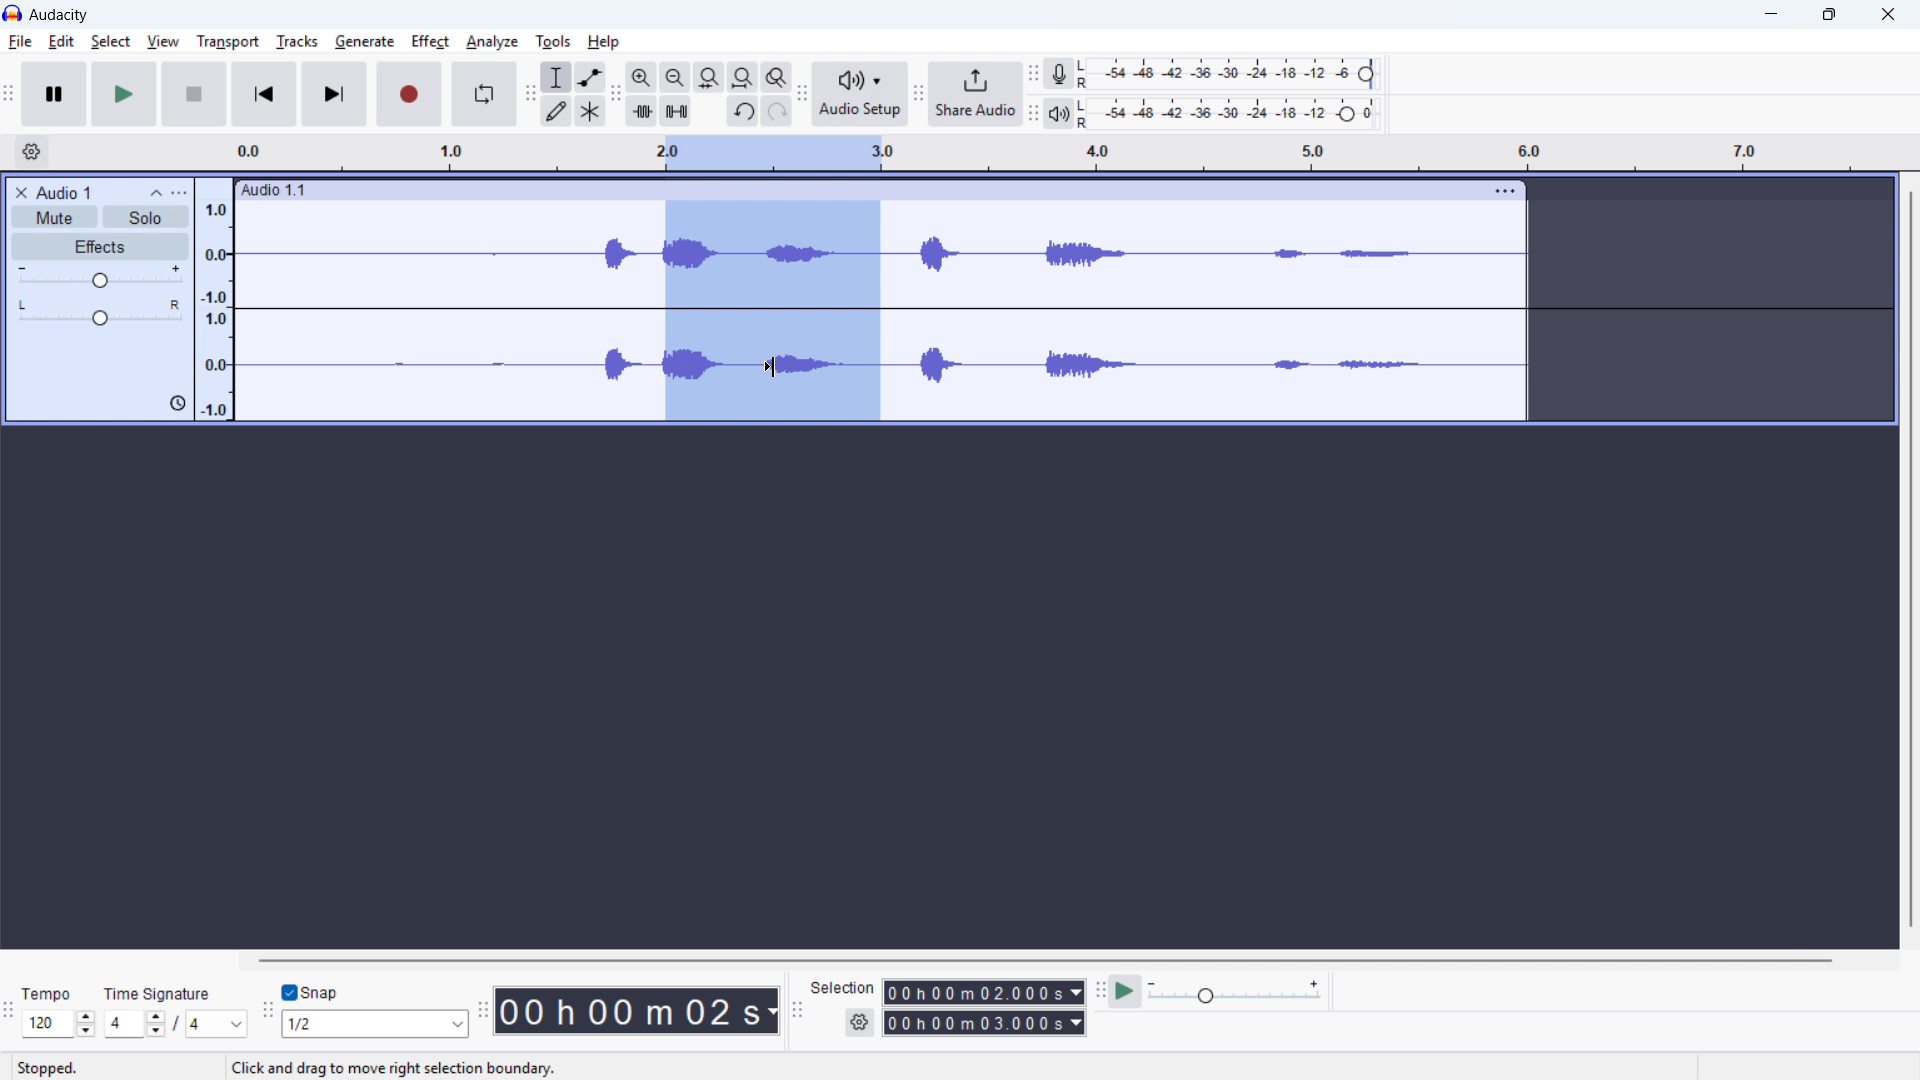  What do you see at coordinates (56, 94) in the screenshot?
I see `Pause` at bounding box center [56, 94].